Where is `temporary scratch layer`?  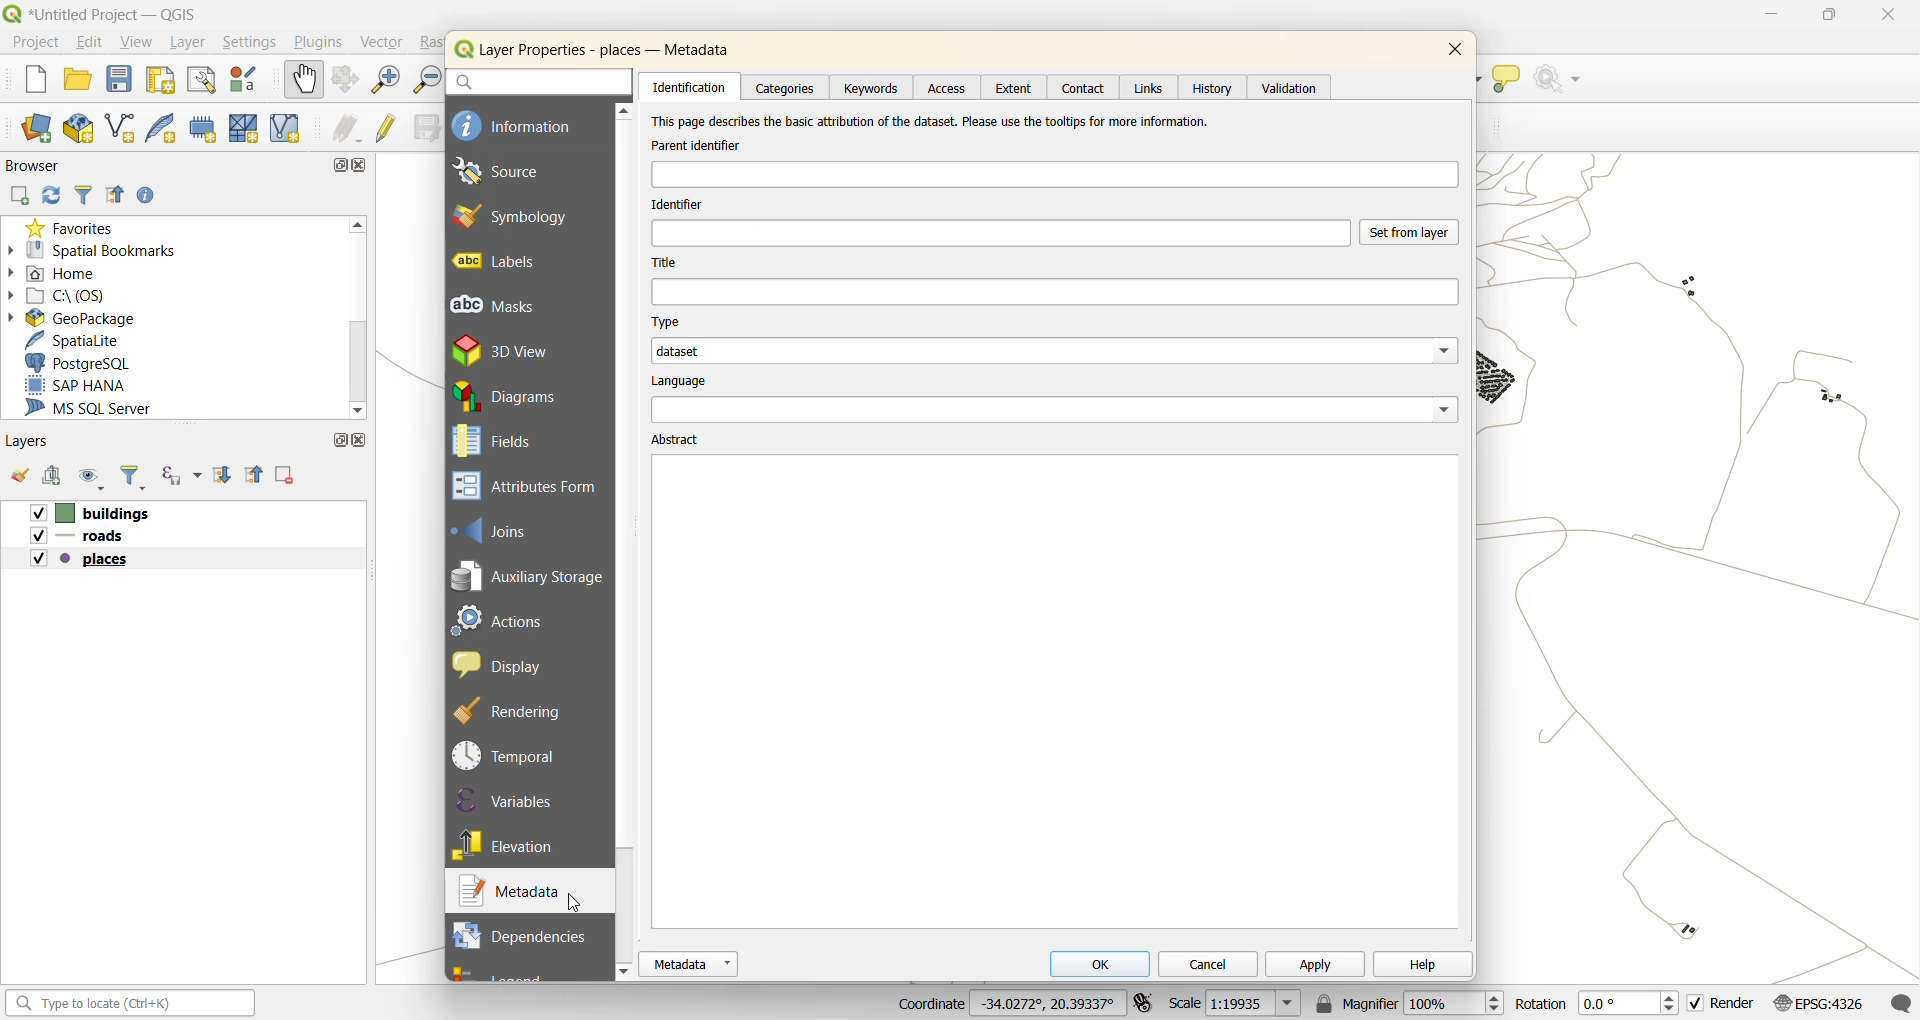 temporary scratch layer is located at coordinates (204, 128).